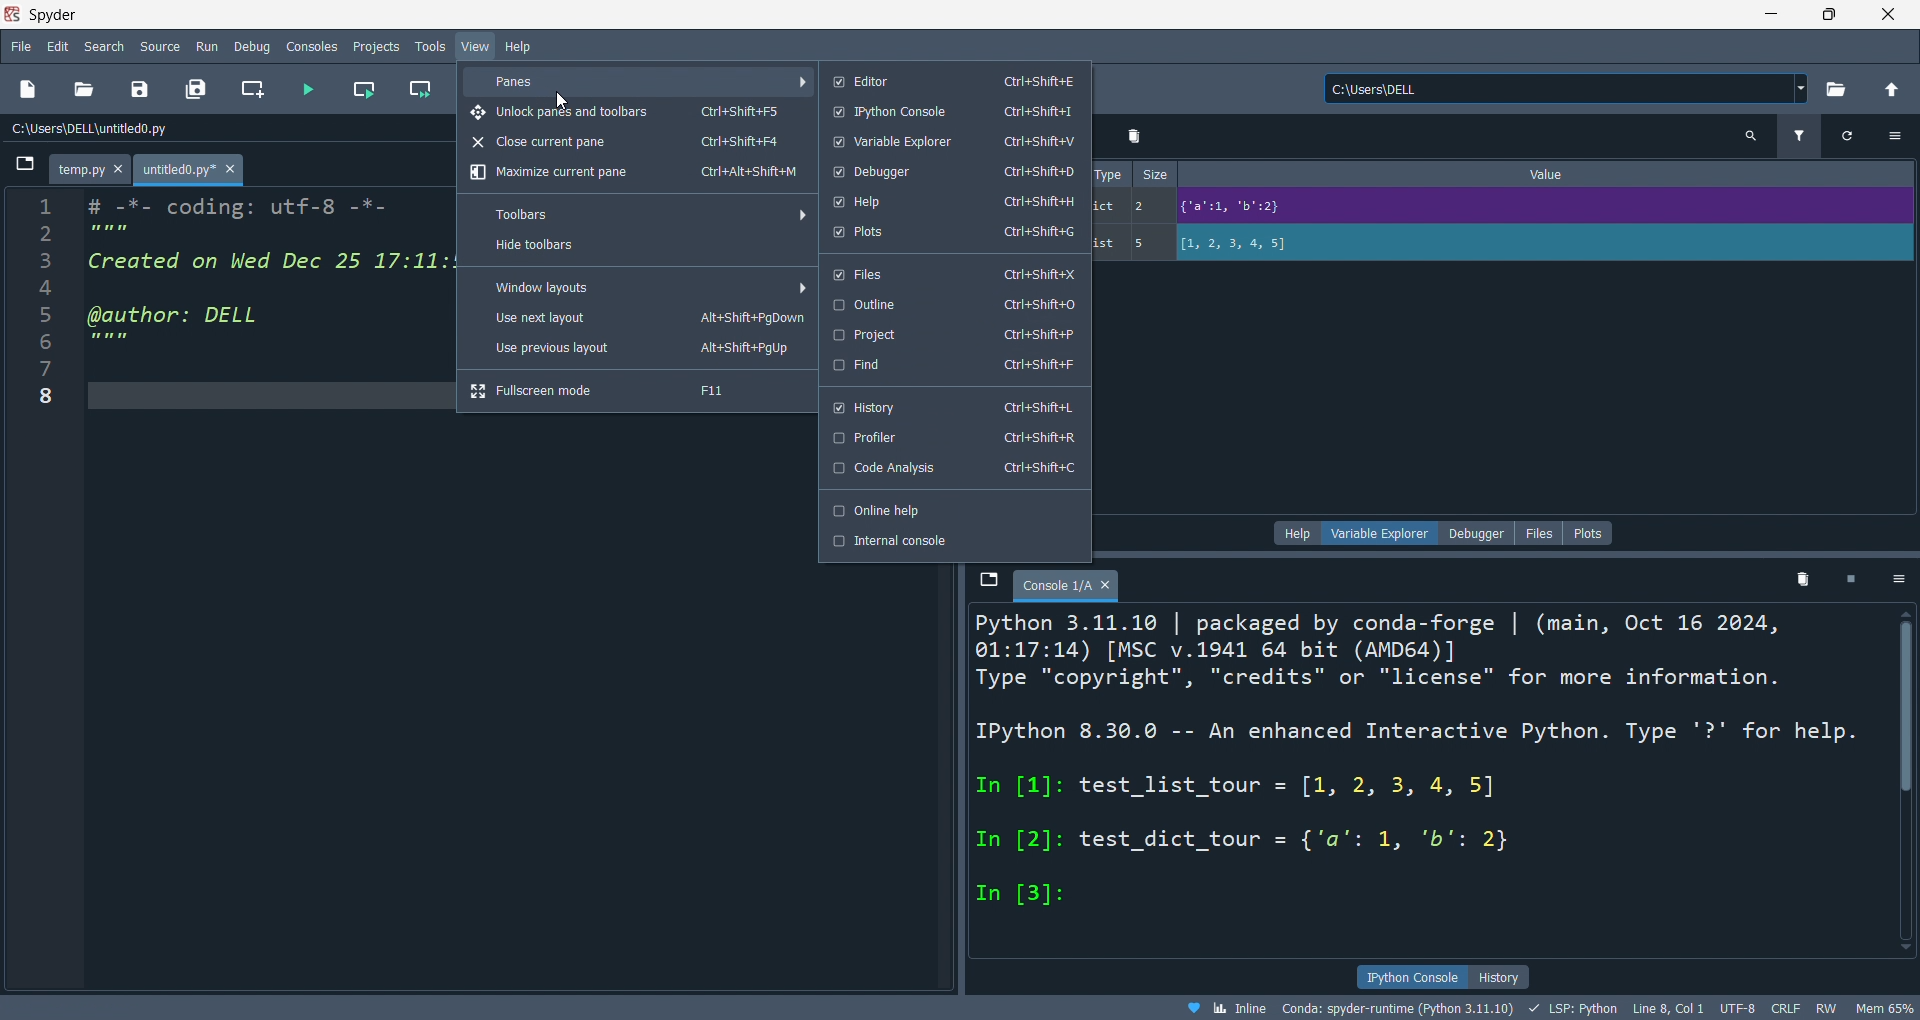 This screenshot has height=1020, width=1920. I want to click on search, so click(1752, 138).